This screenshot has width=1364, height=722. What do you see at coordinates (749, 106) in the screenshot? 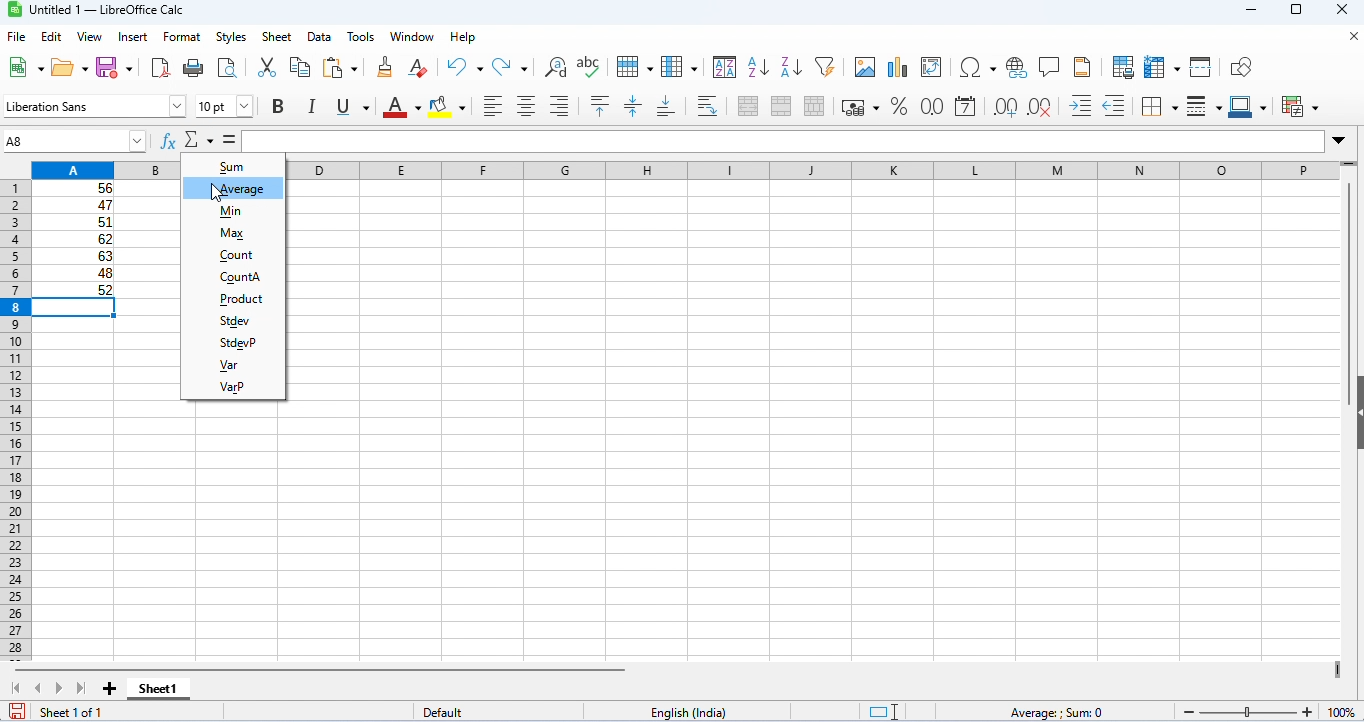
I see `merge and center` at bounding box center [749, 106].